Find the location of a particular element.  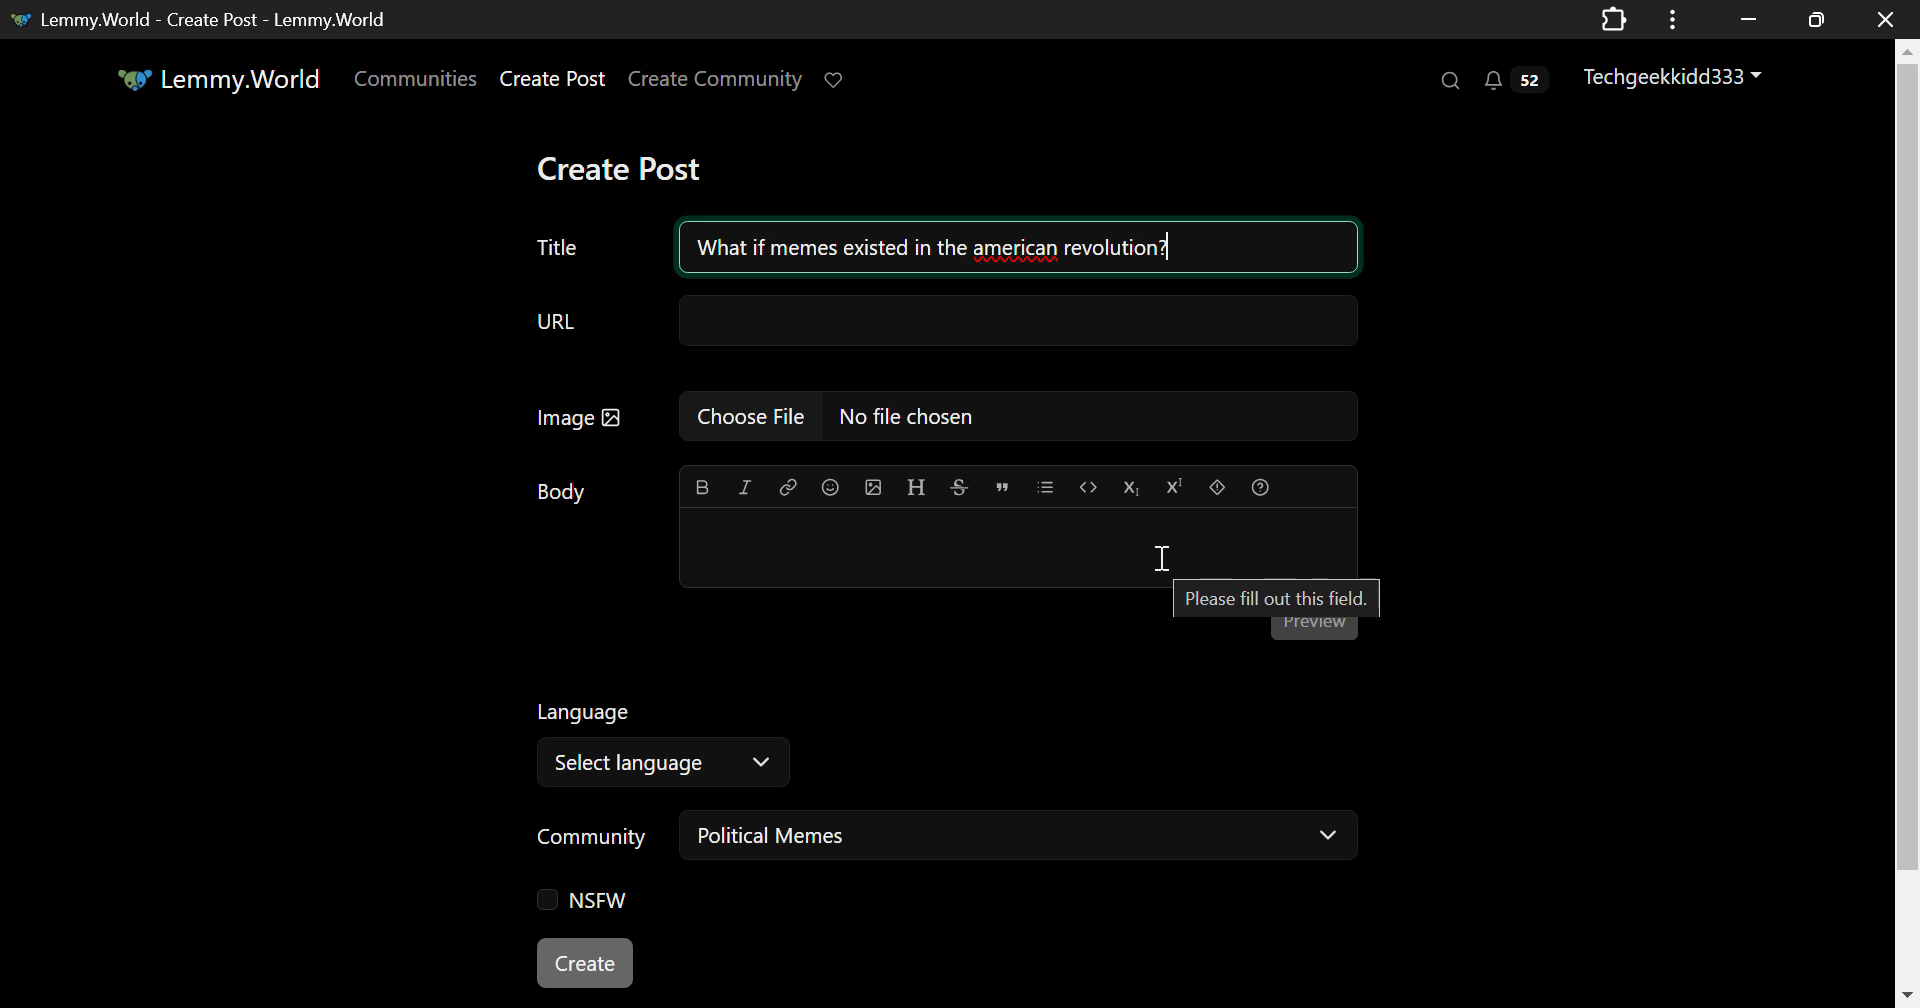

Link is located at coordinates (788, 485).